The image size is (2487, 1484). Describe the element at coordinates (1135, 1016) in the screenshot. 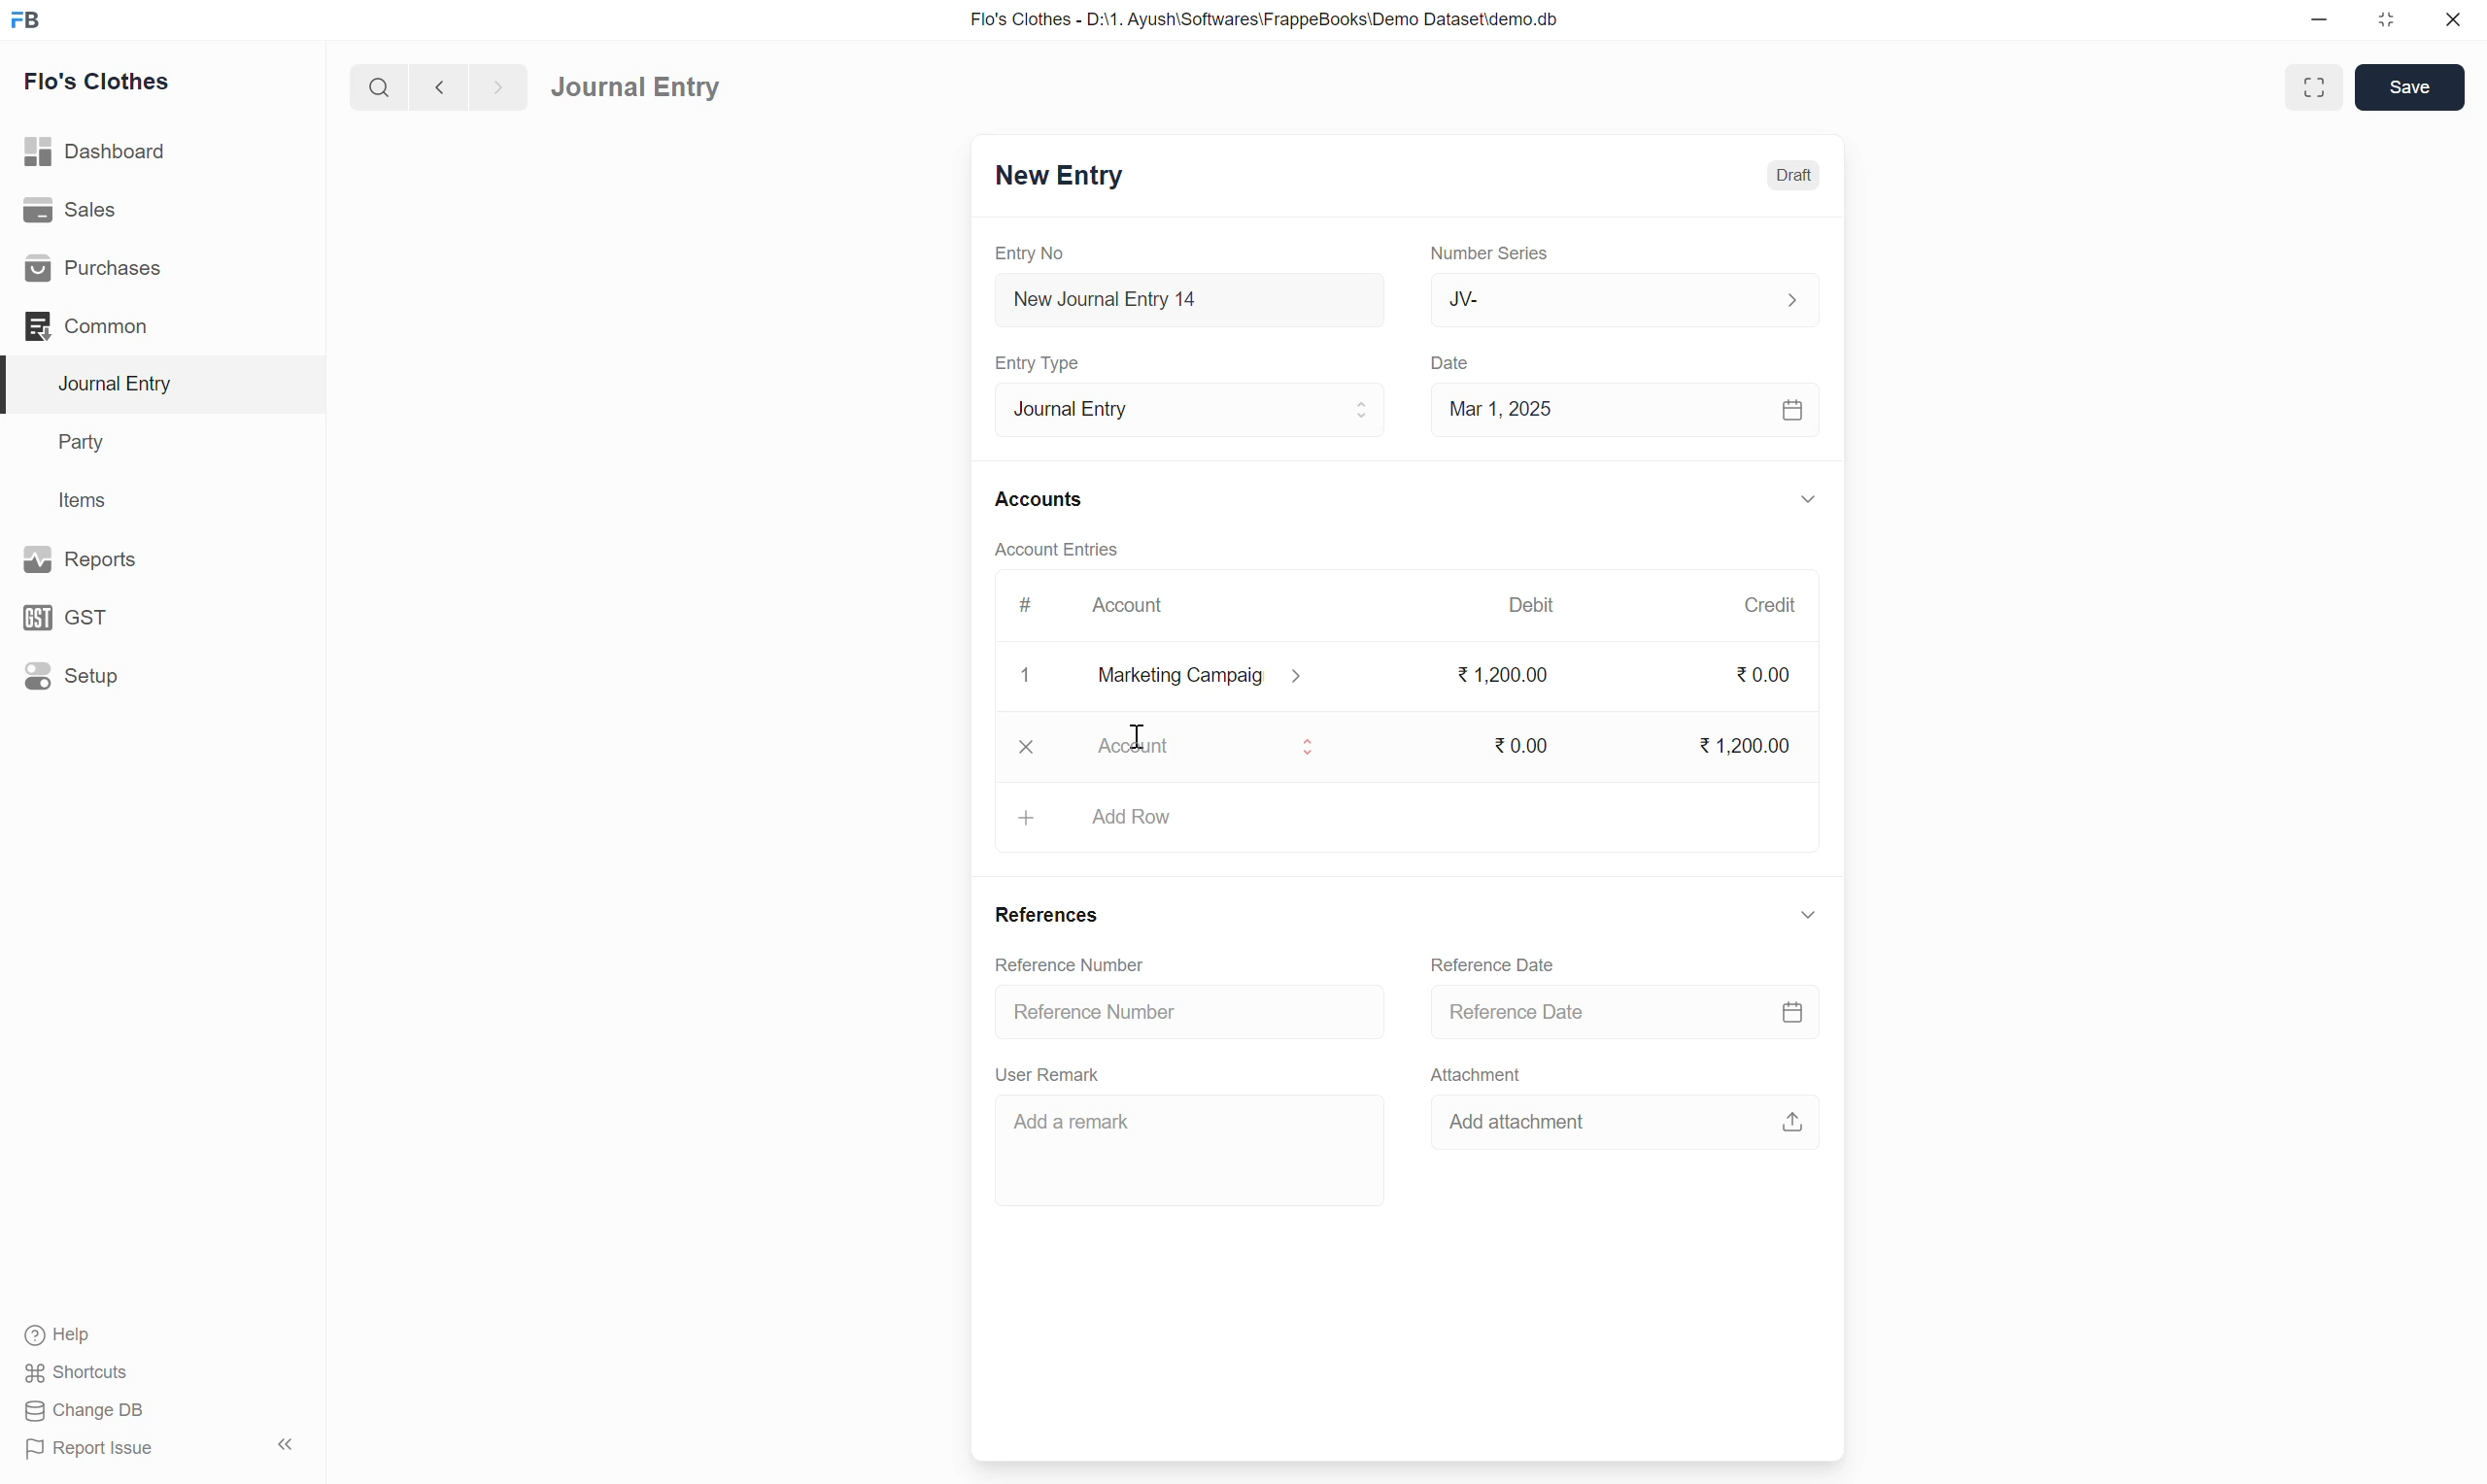

I see `Reference Number` at that location.